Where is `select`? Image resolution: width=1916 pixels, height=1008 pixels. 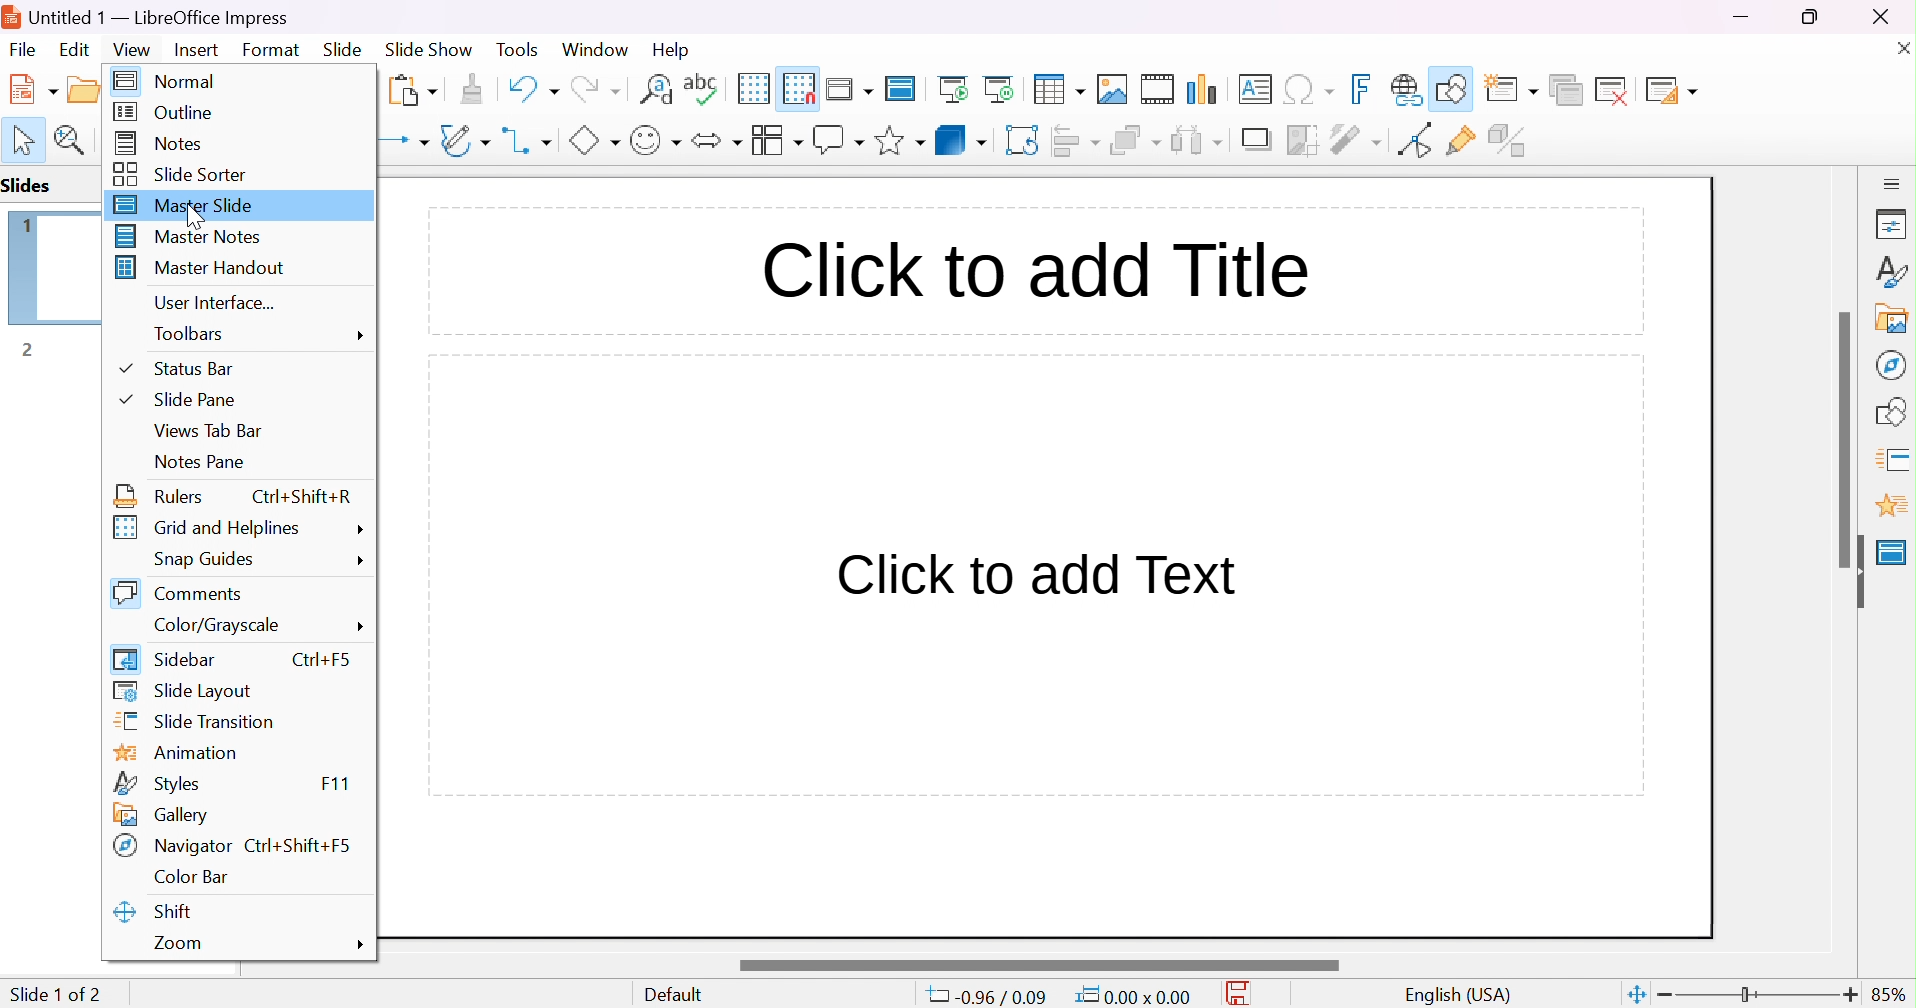
select is located at coordinates (25, 140).